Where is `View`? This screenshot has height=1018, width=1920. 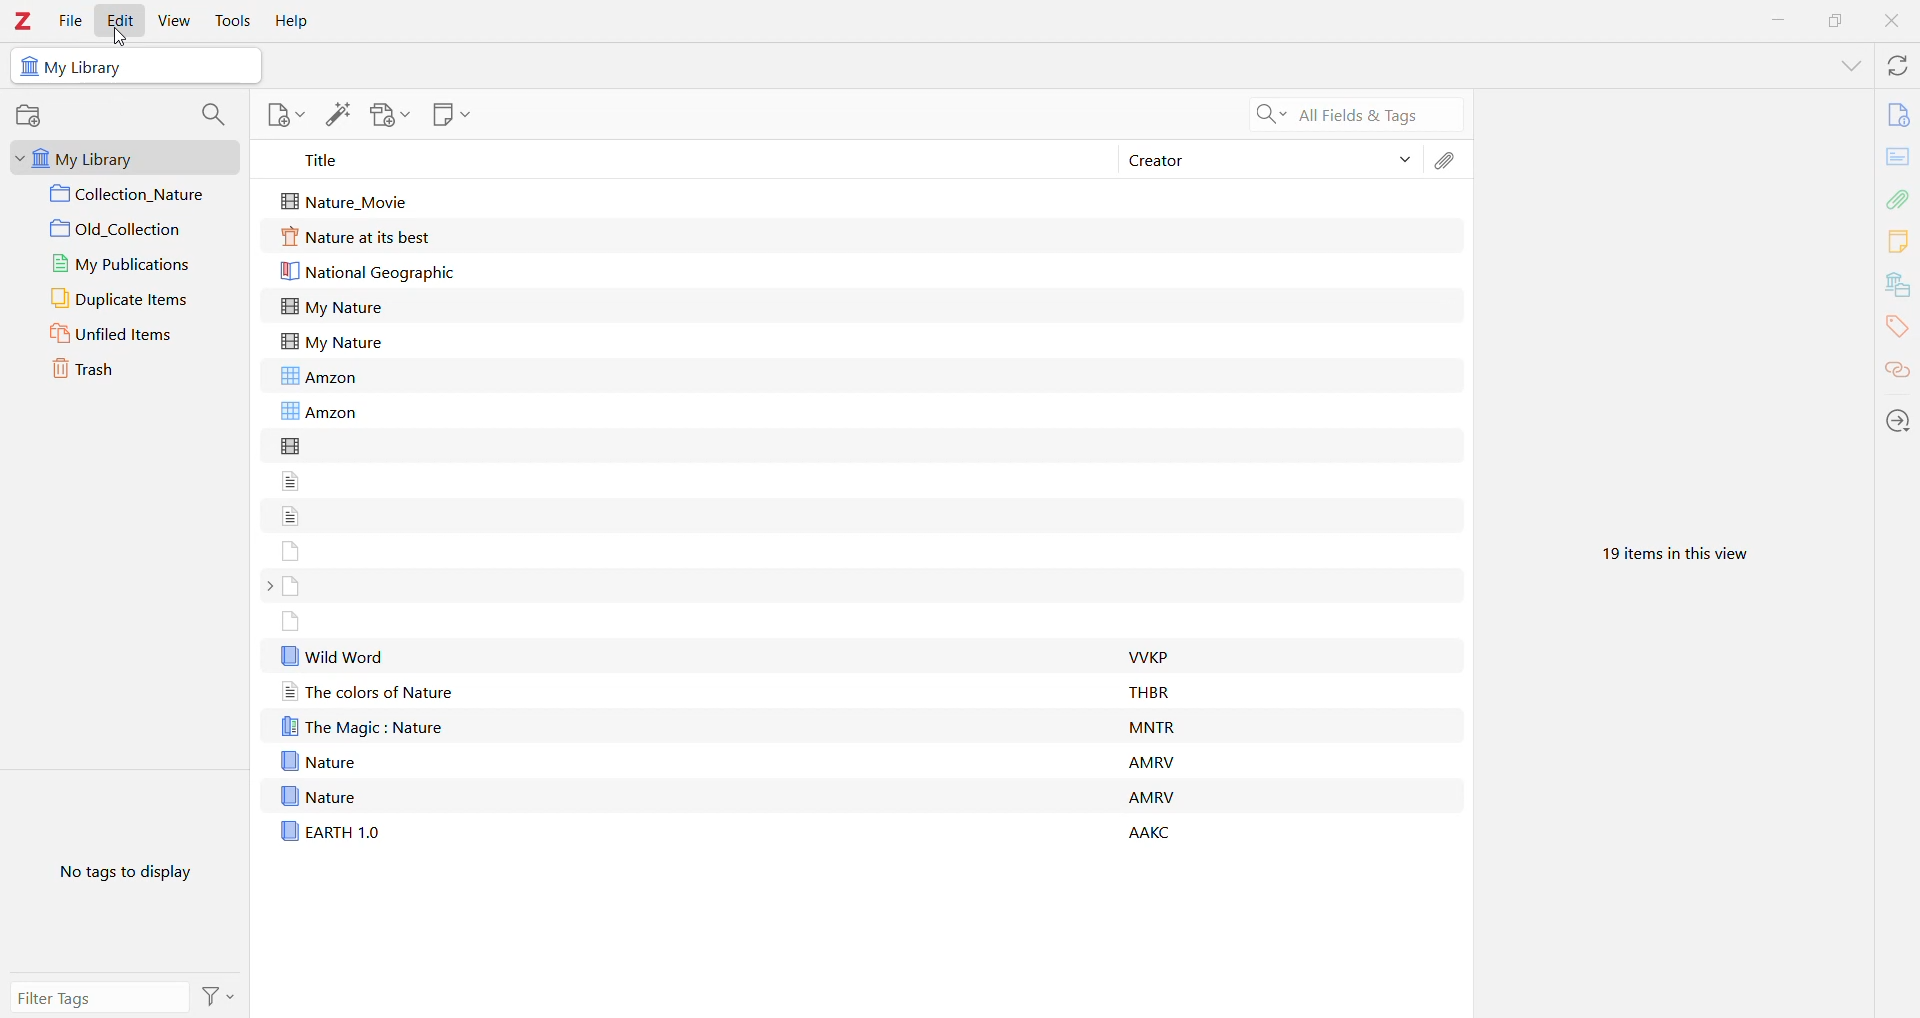
View is located at coordinates (174, 20).